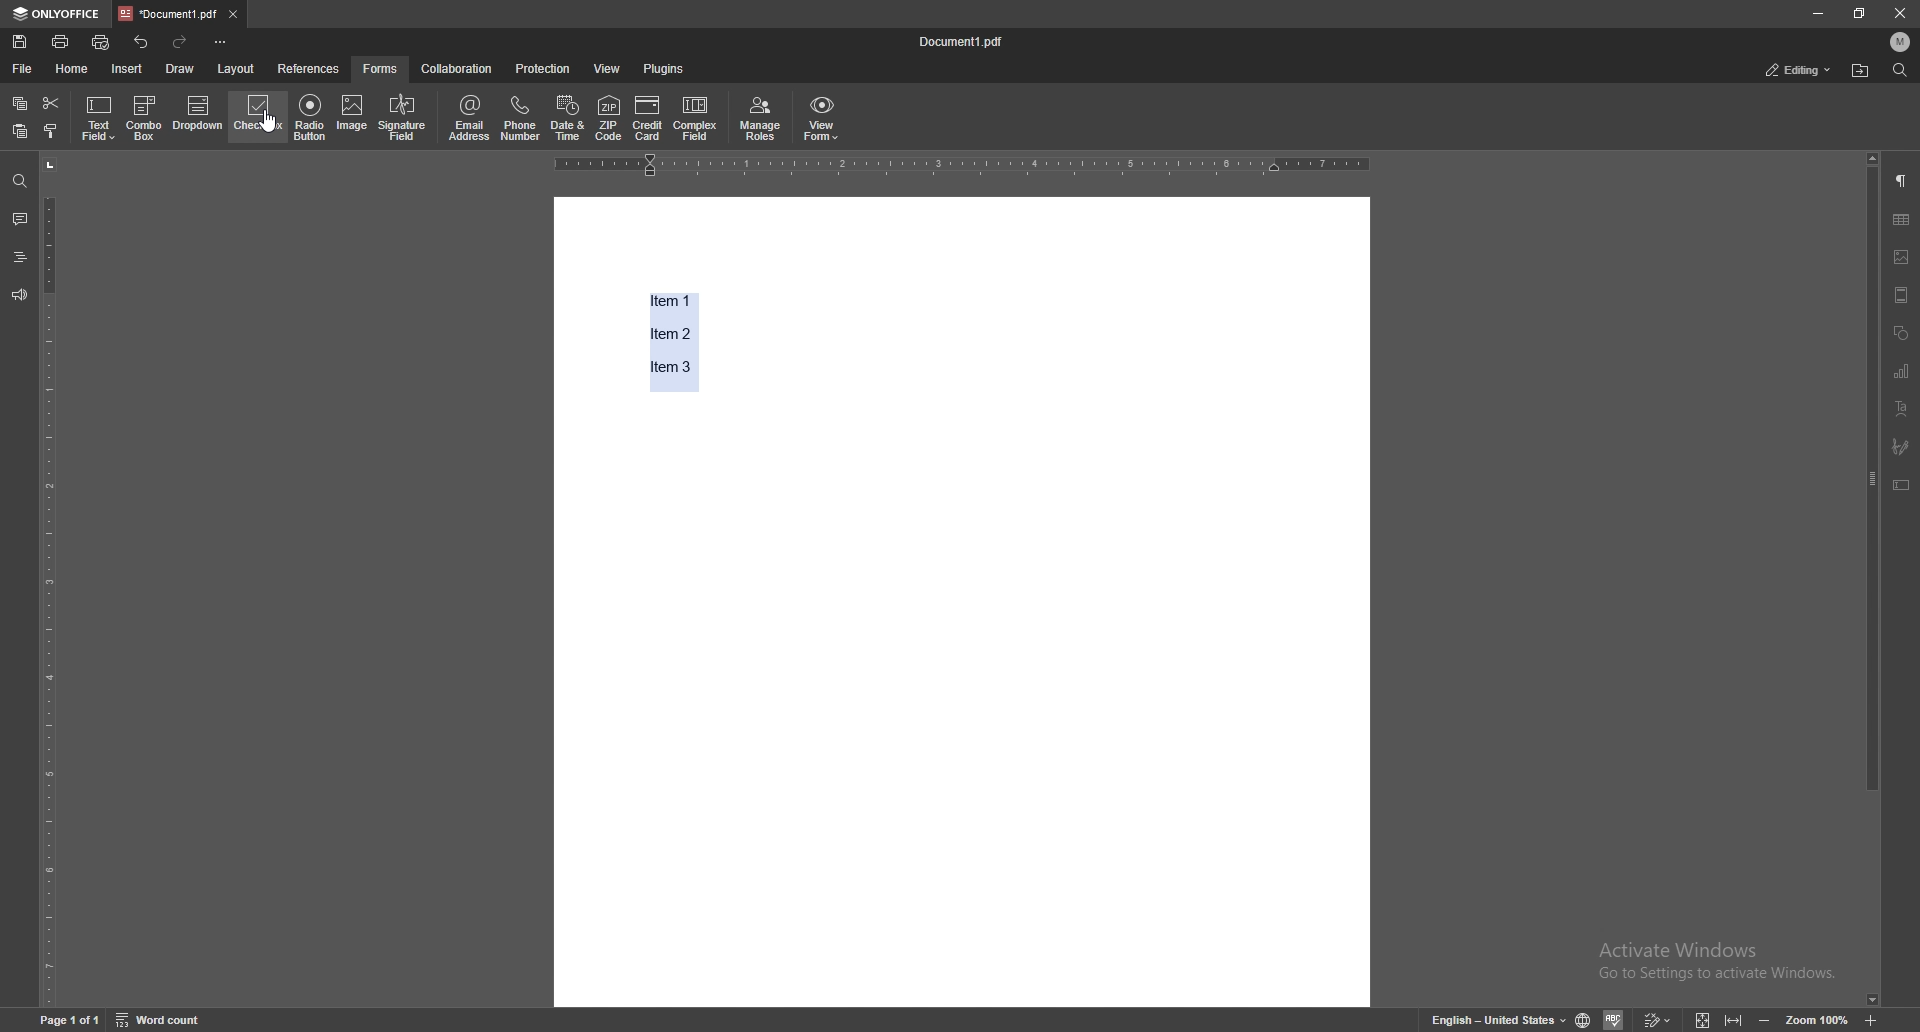  I want to click on paragraph, so click(1902, 181).